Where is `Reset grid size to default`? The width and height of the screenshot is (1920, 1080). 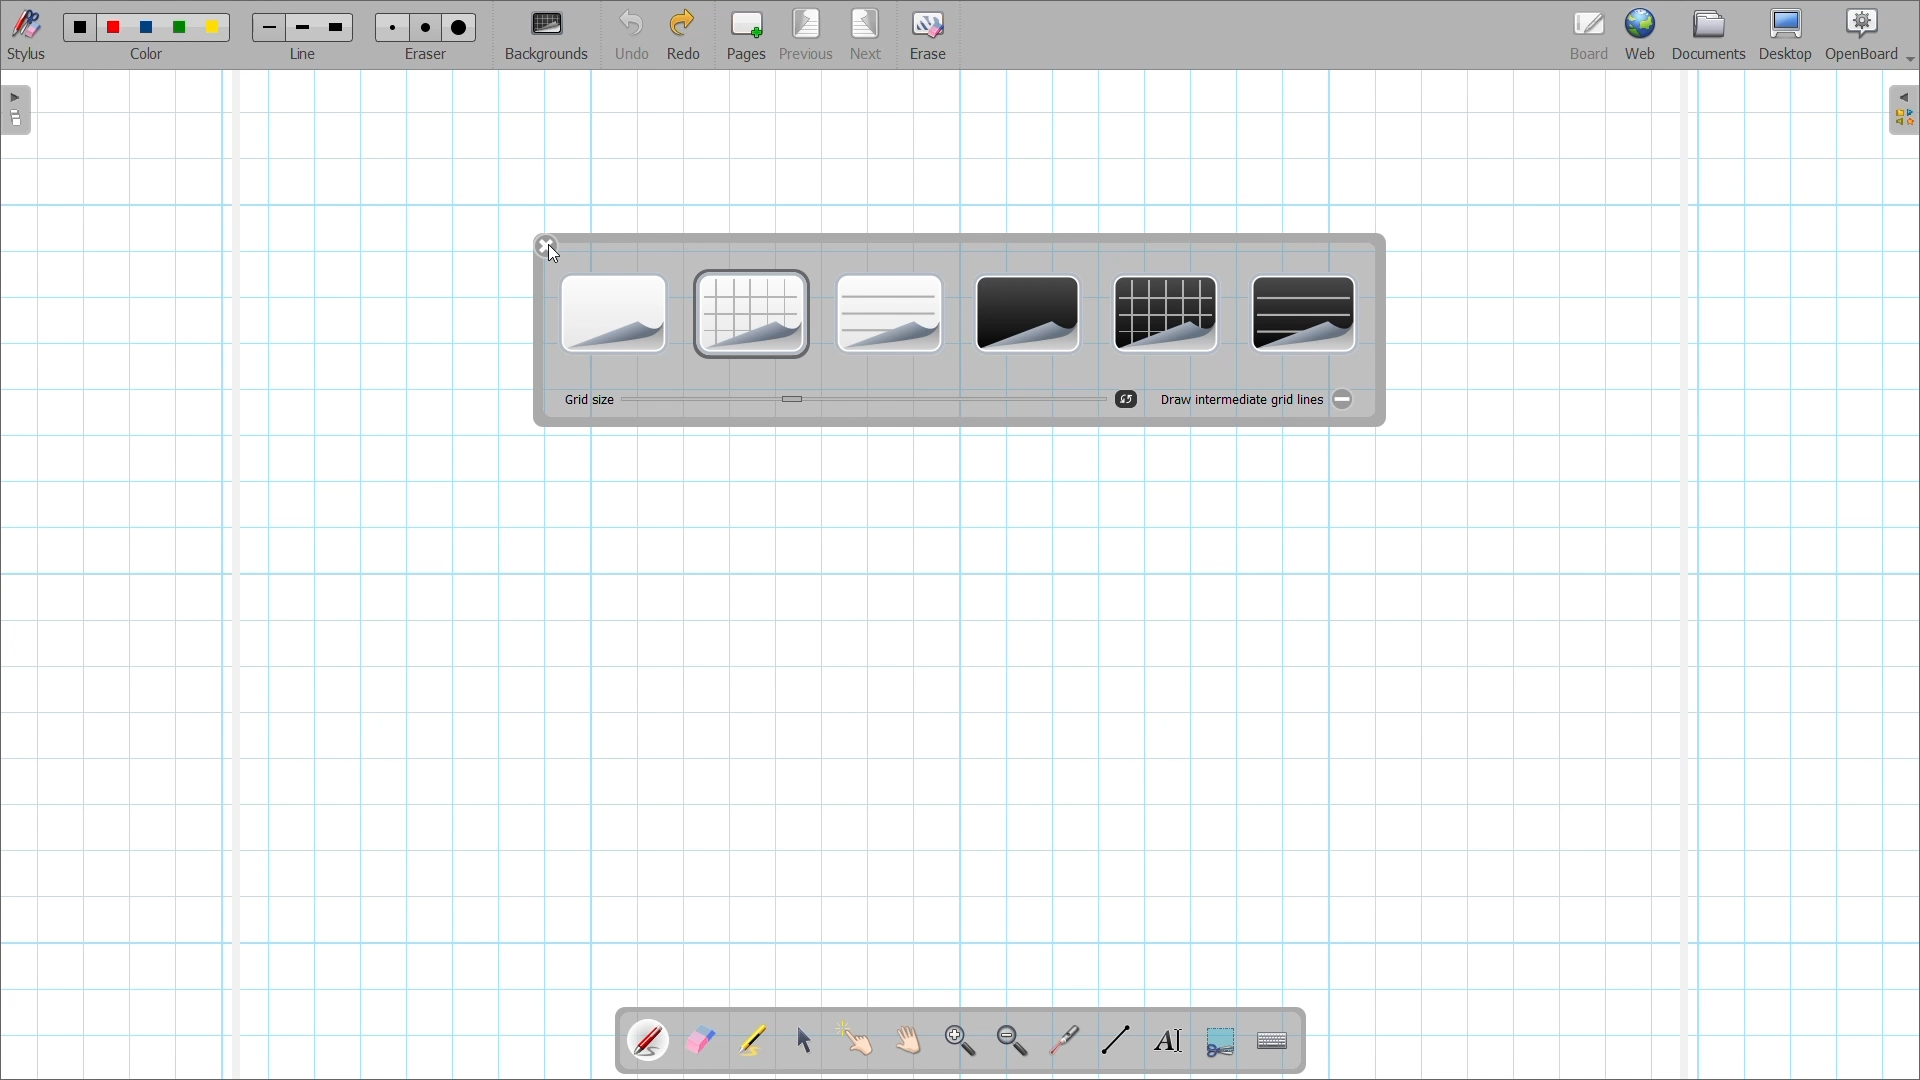
Reset grid size to default is located at coordinates (1126, 399).